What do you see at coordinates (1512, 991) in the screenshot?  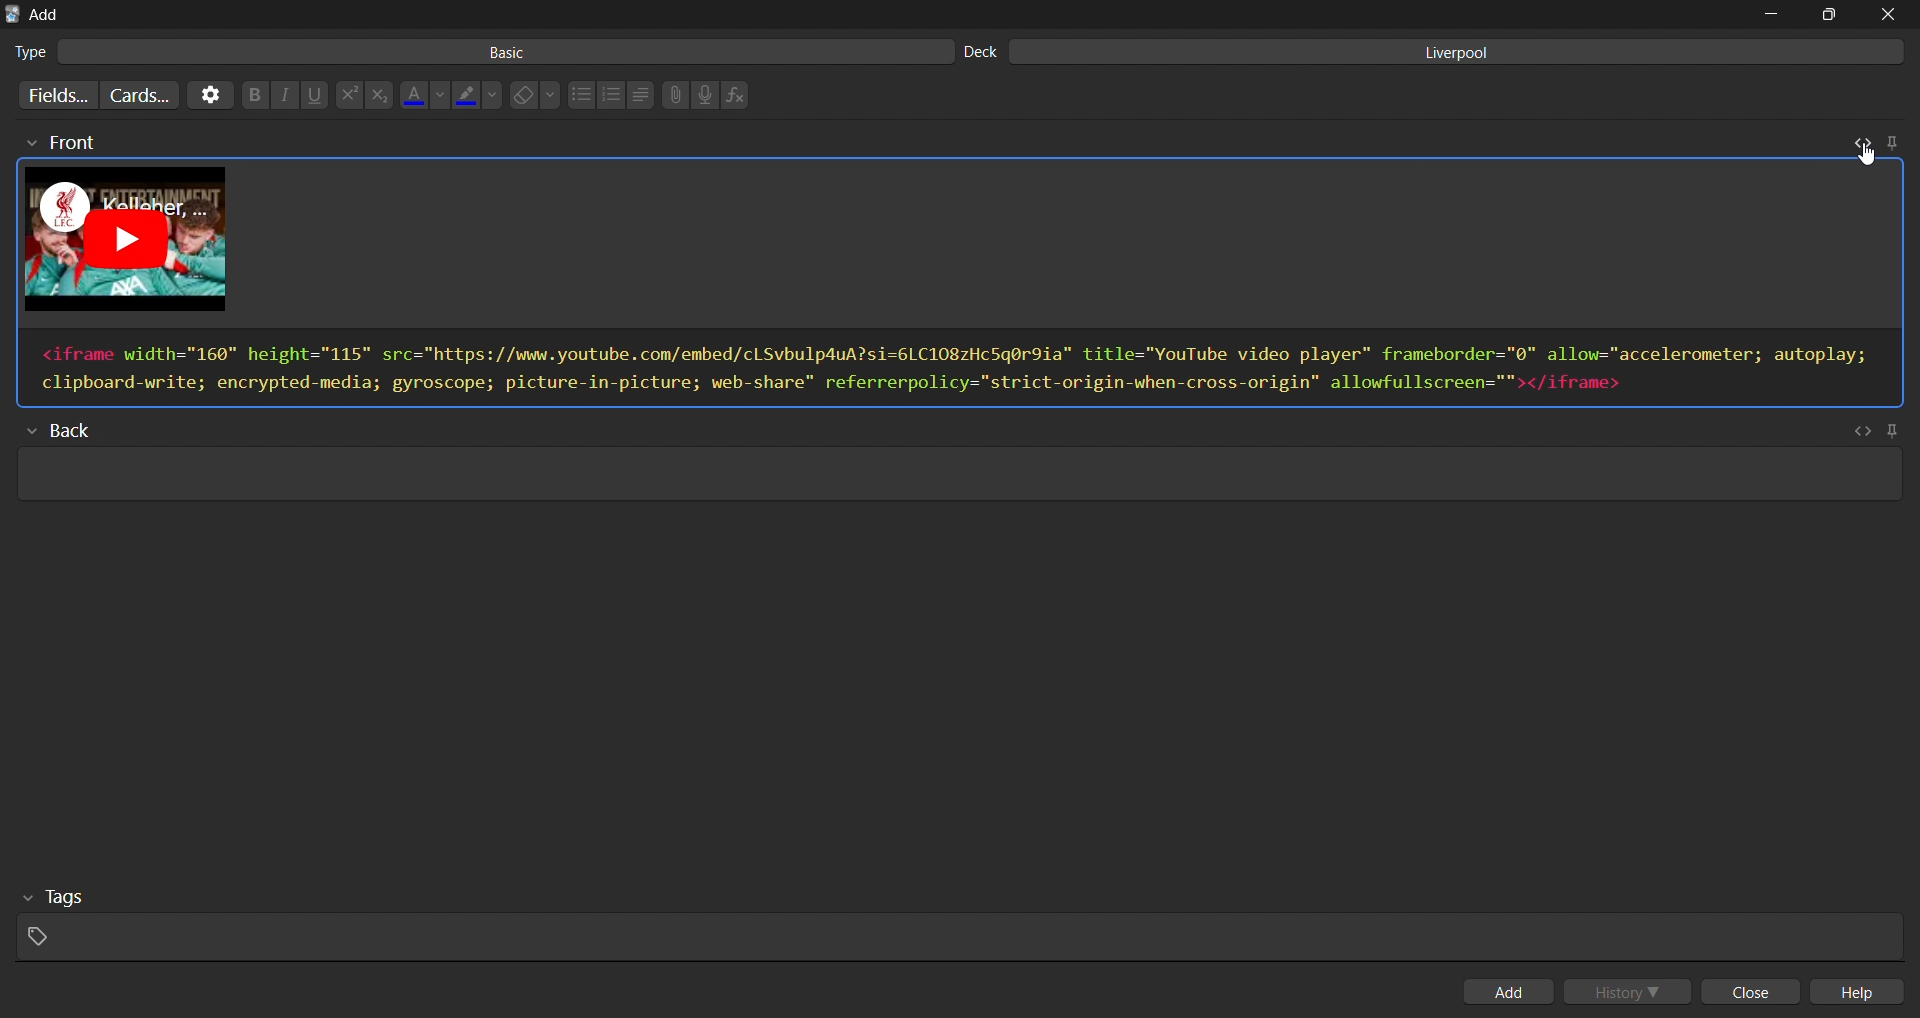 I see `add` at bounding box center [1512, 991].